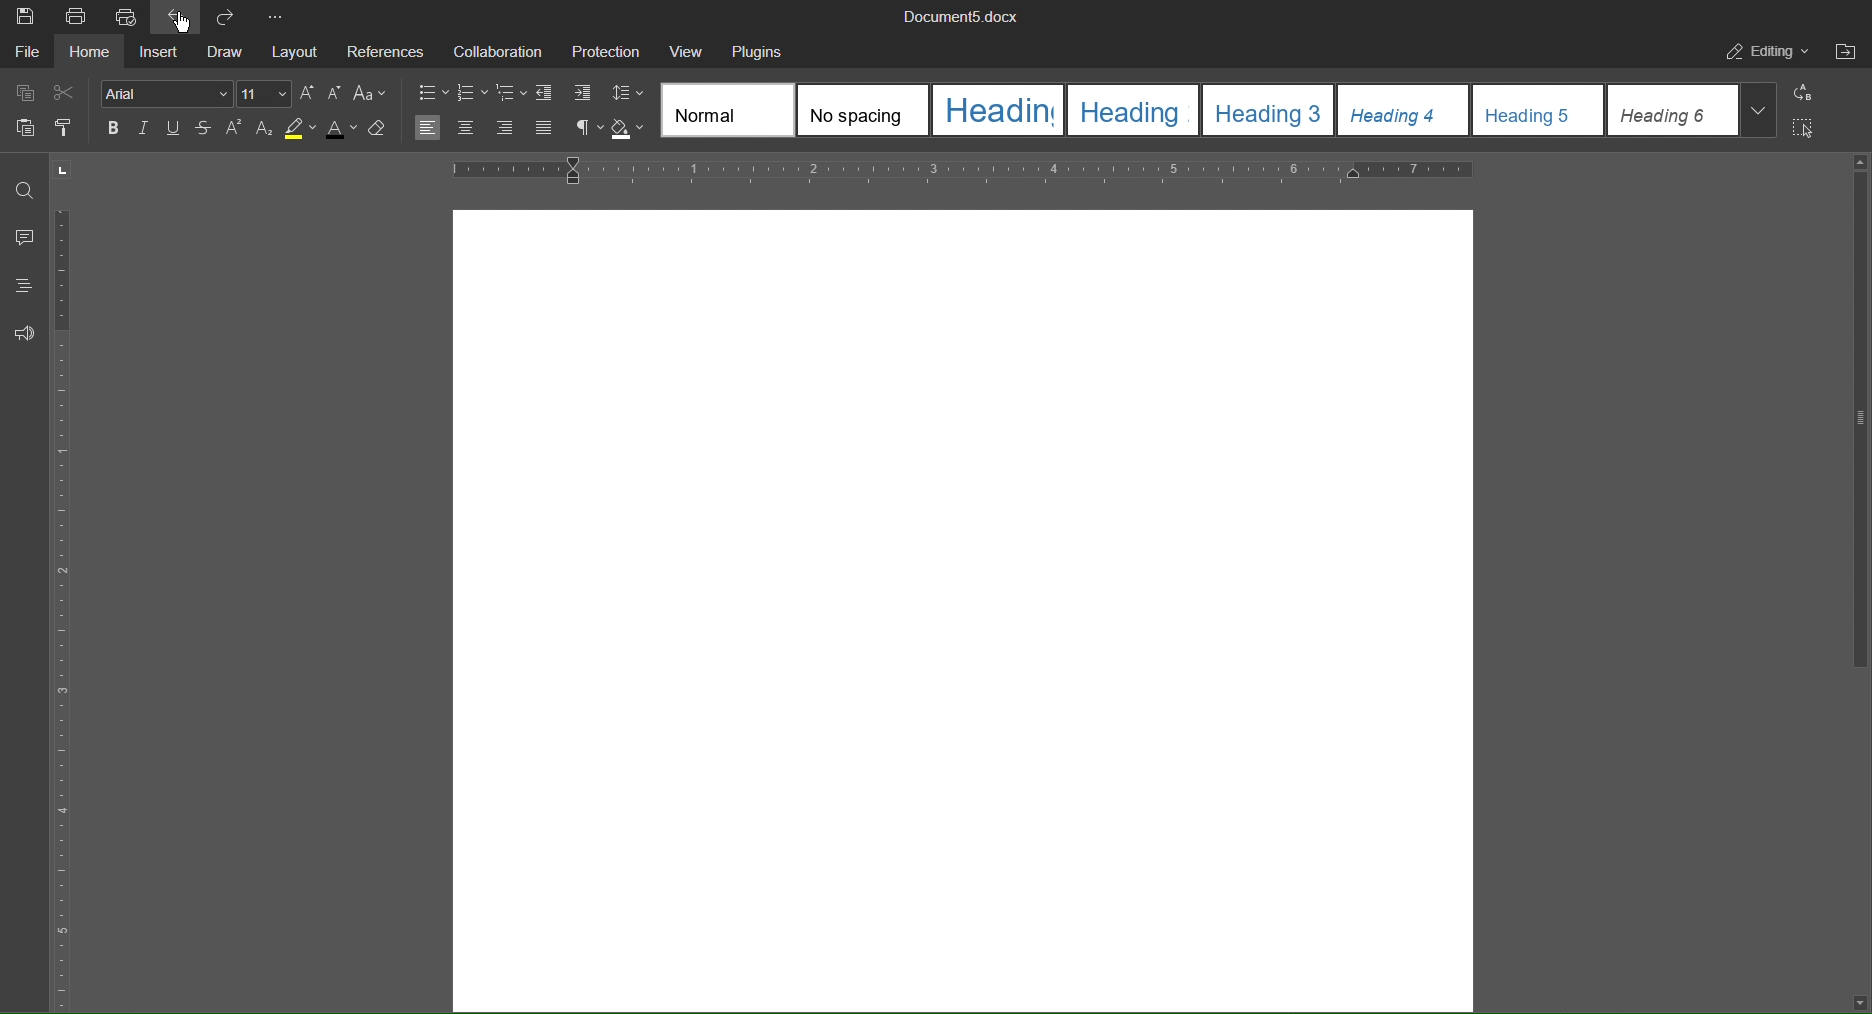  Describe the element at coordinates (25, 17) in the screenshot. I see `Save` at that location.